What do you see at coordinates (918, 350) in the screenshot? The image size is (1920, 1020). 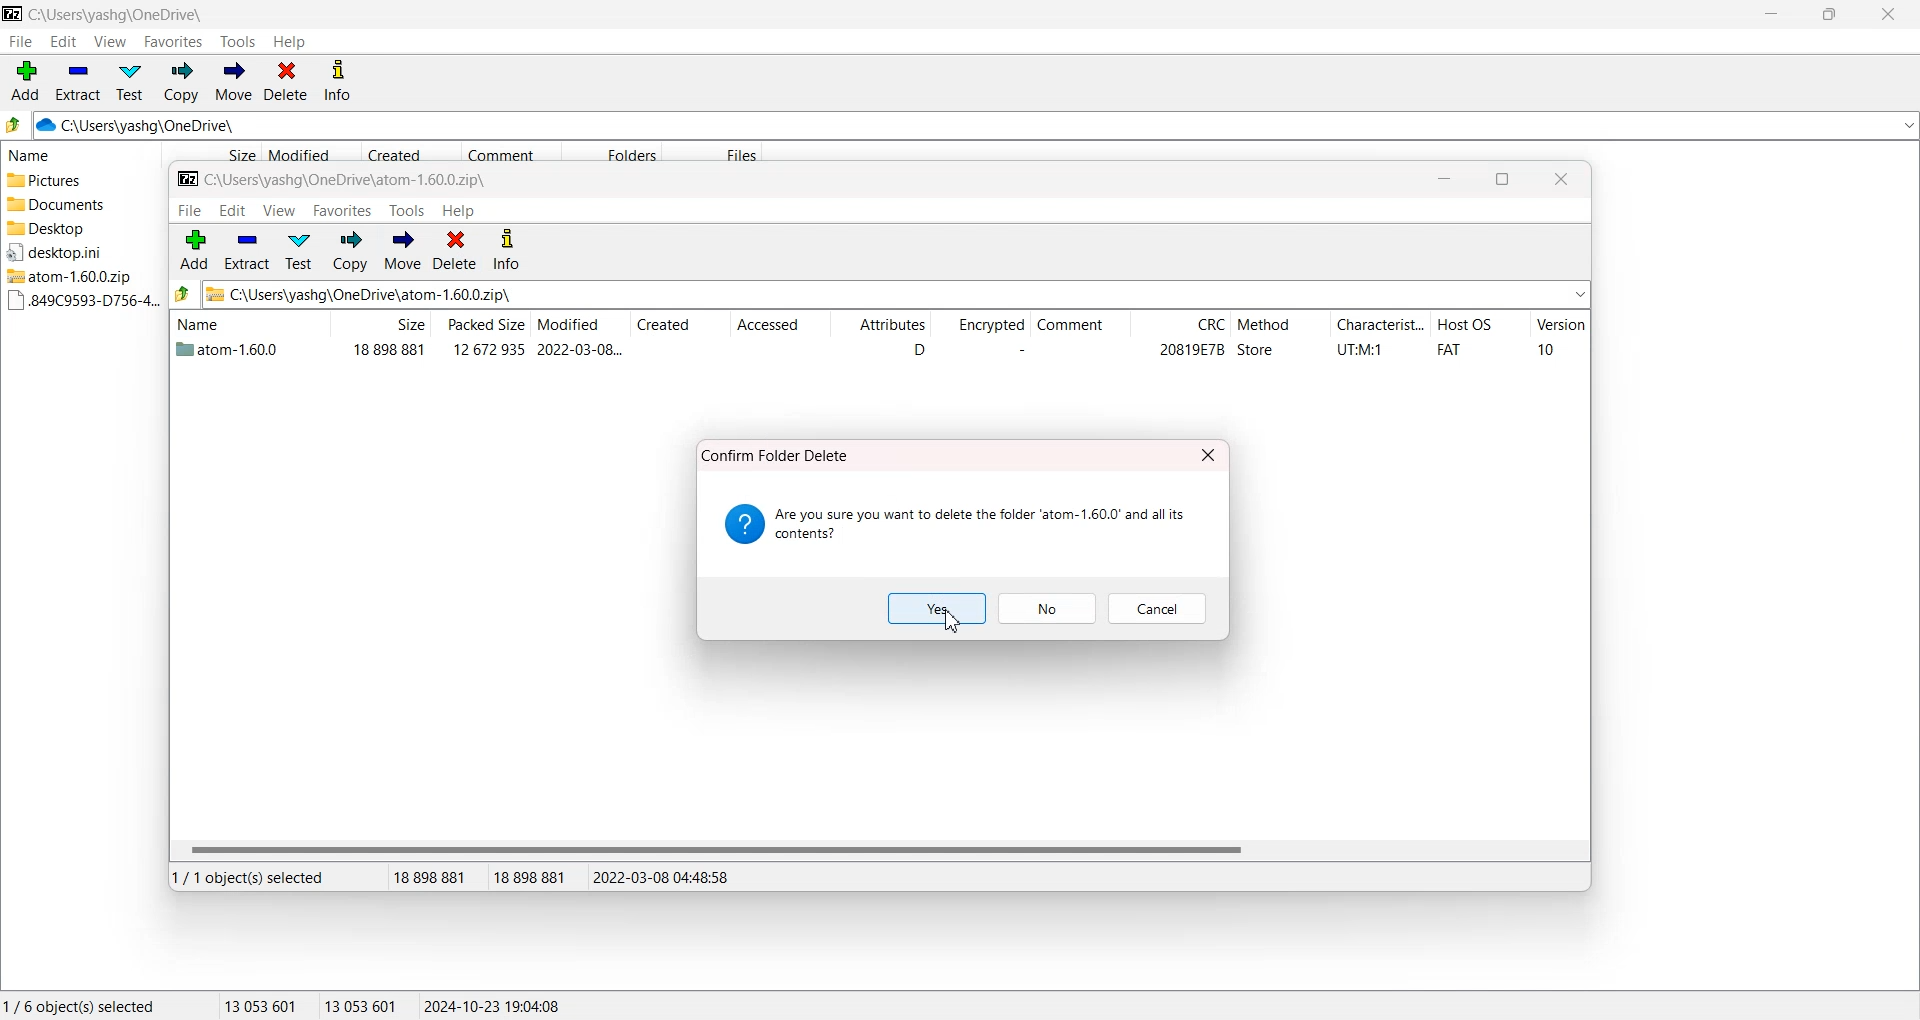 I see `D` at bounding box center [918, 350].